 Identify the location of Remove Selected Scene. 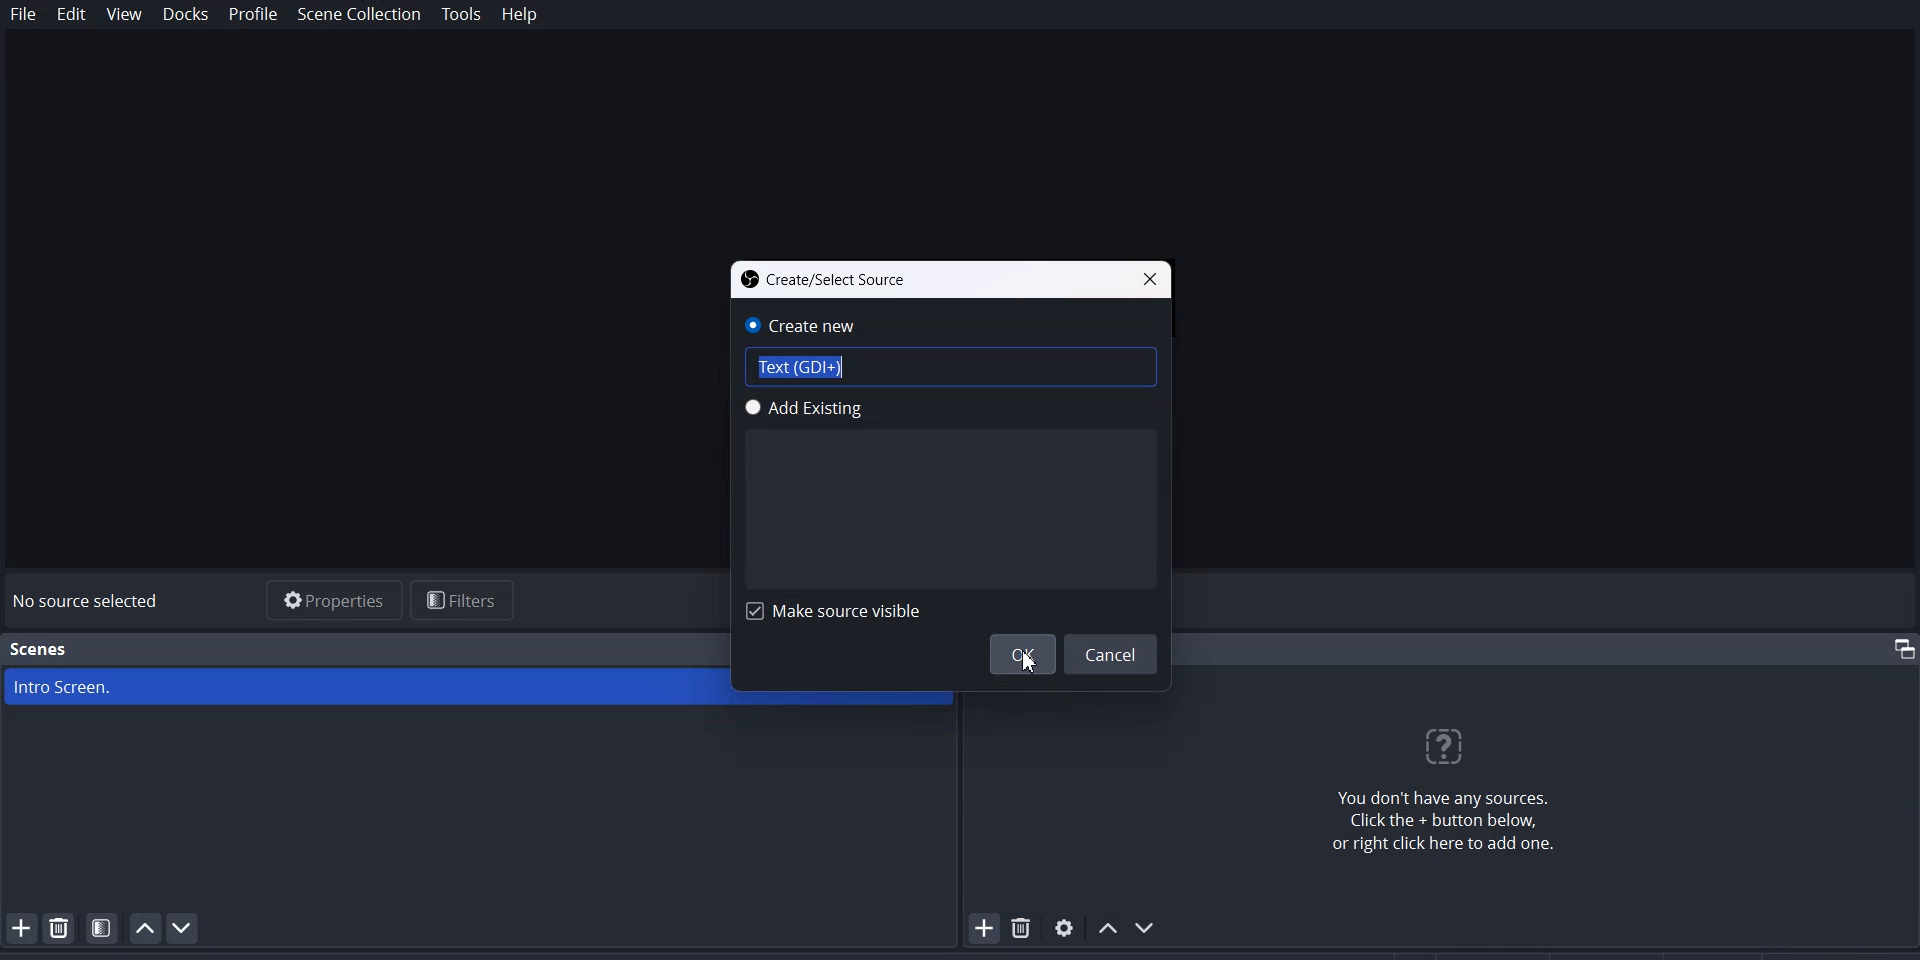
(60, 927).